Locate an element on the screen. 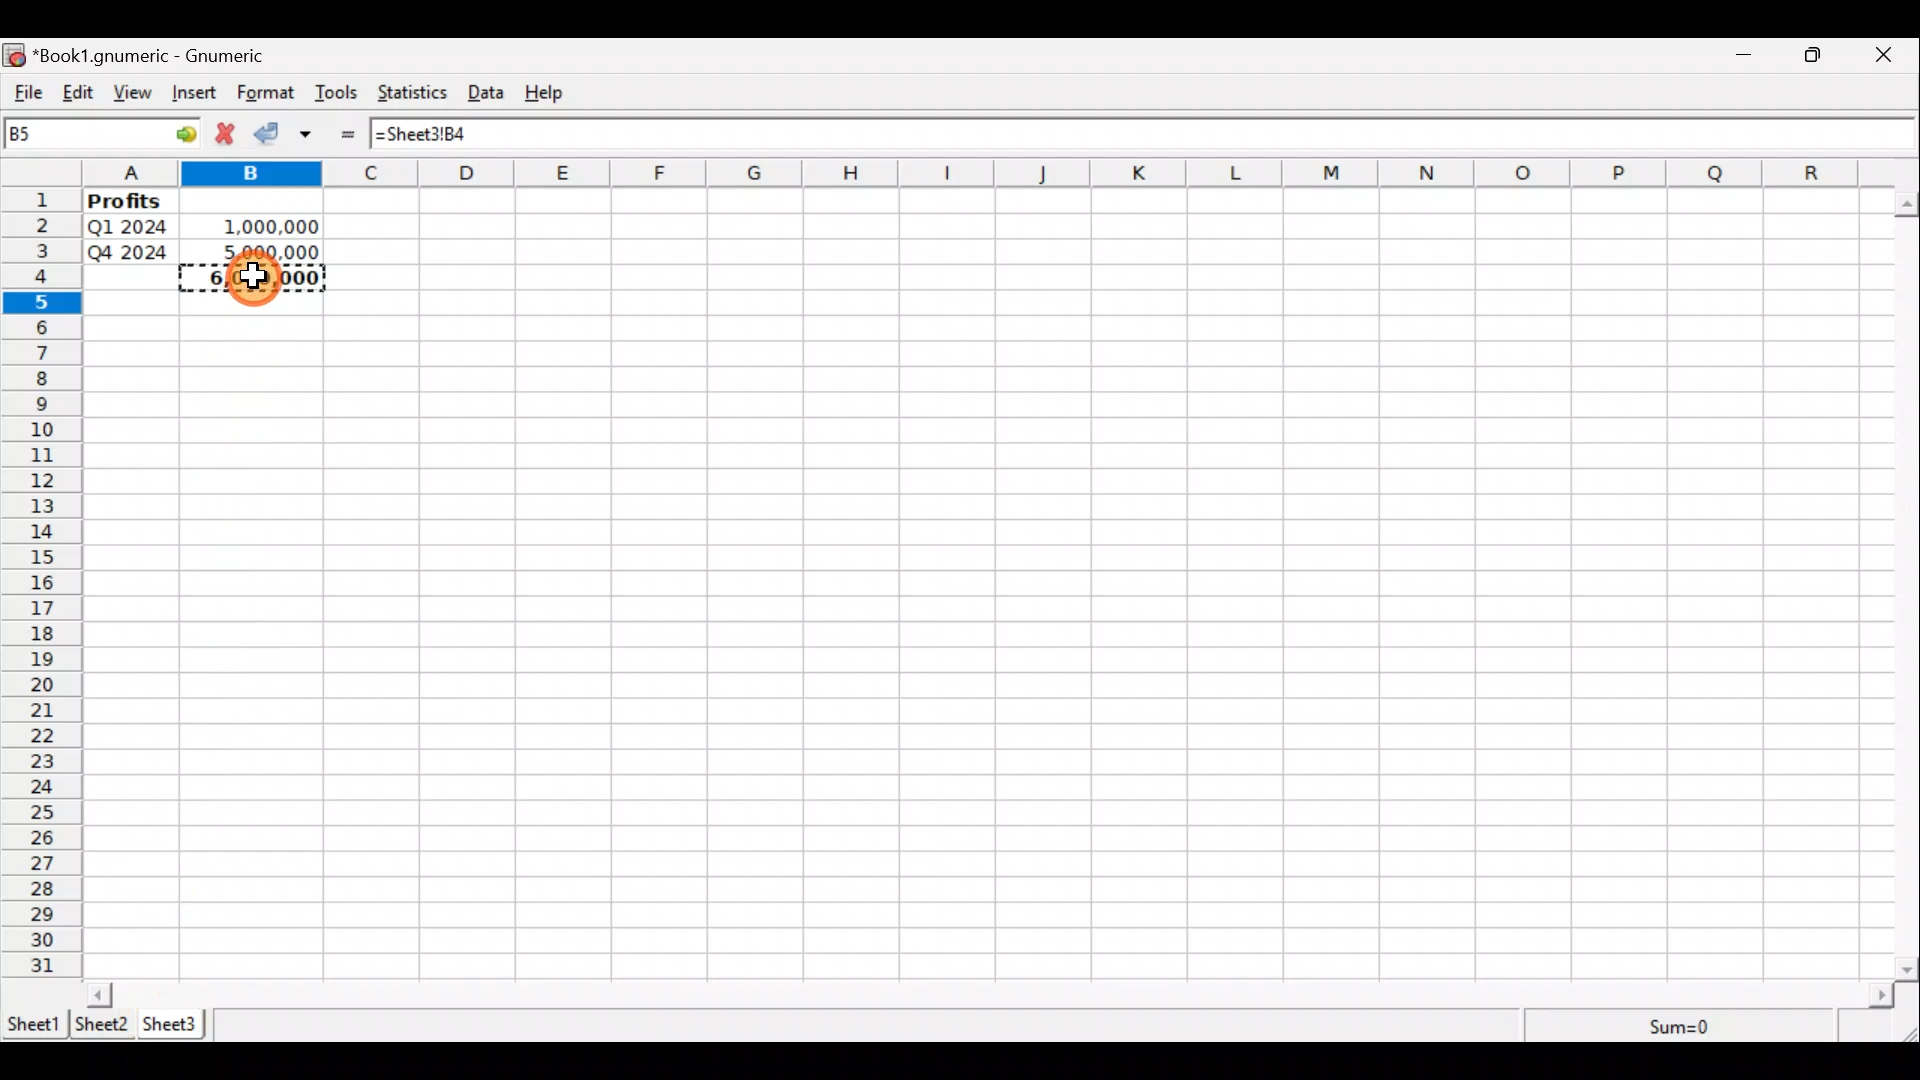  Sheet 2 is located at coordinates (103, 1025).